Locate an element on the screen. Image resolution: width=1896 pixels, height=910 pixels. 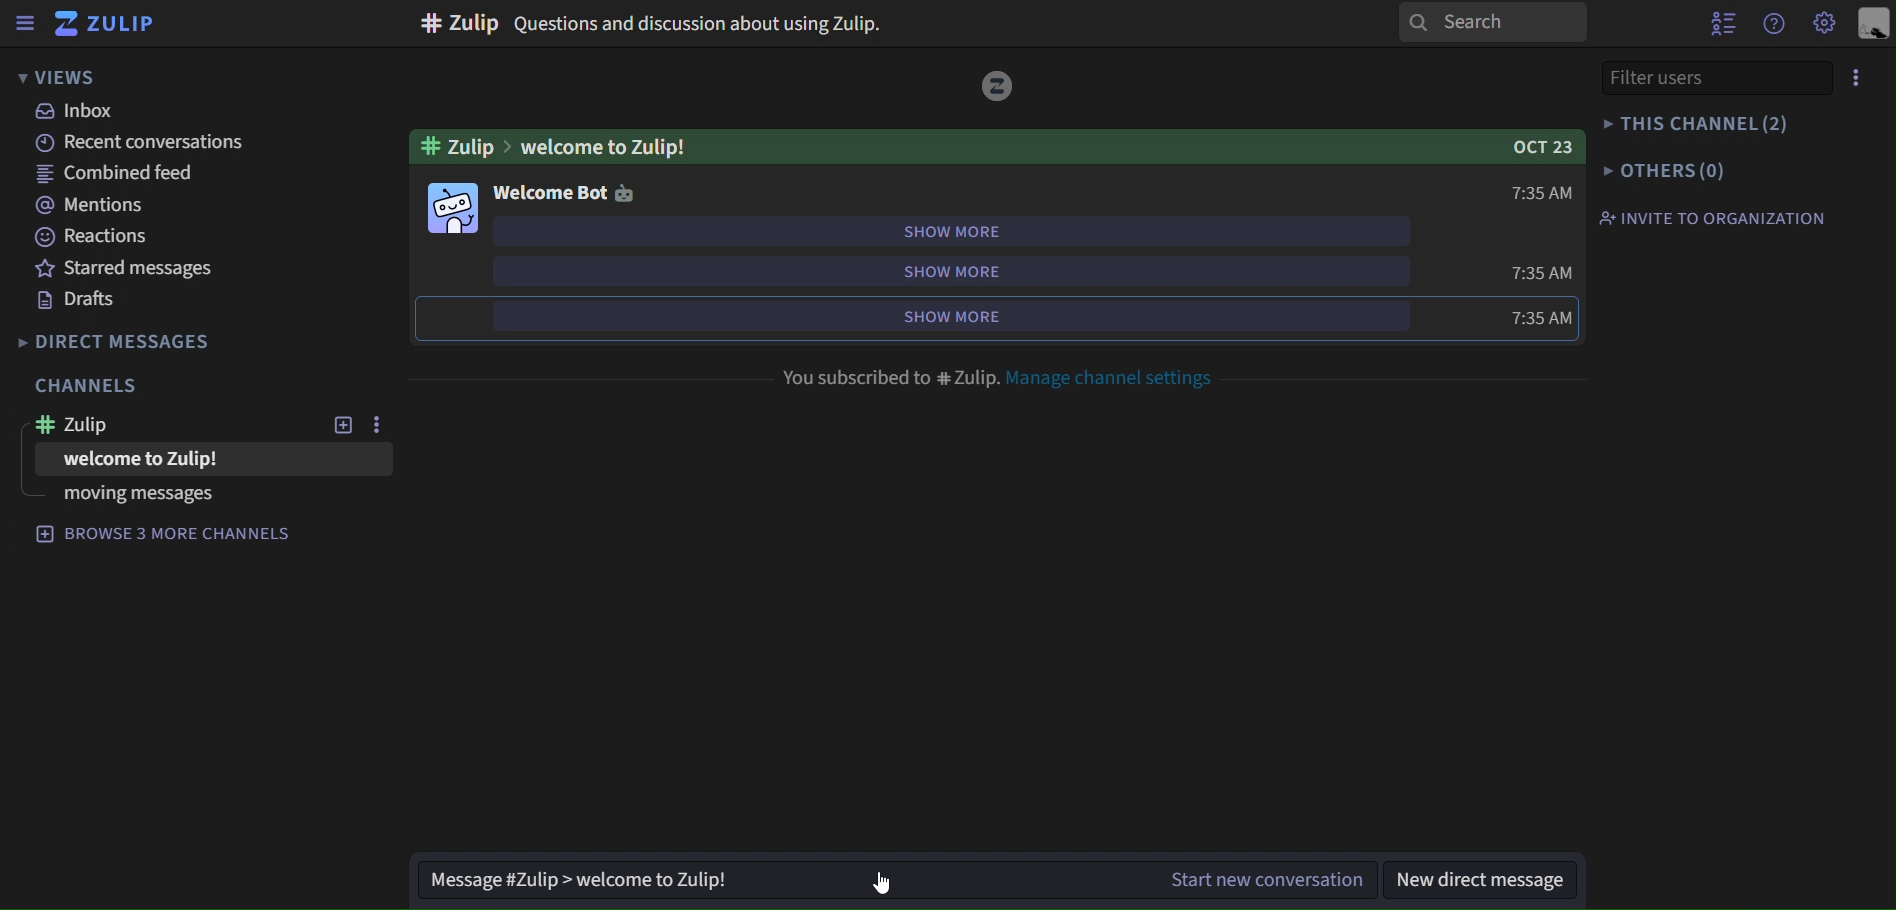
filter users is located at coordinates (1701, 78).